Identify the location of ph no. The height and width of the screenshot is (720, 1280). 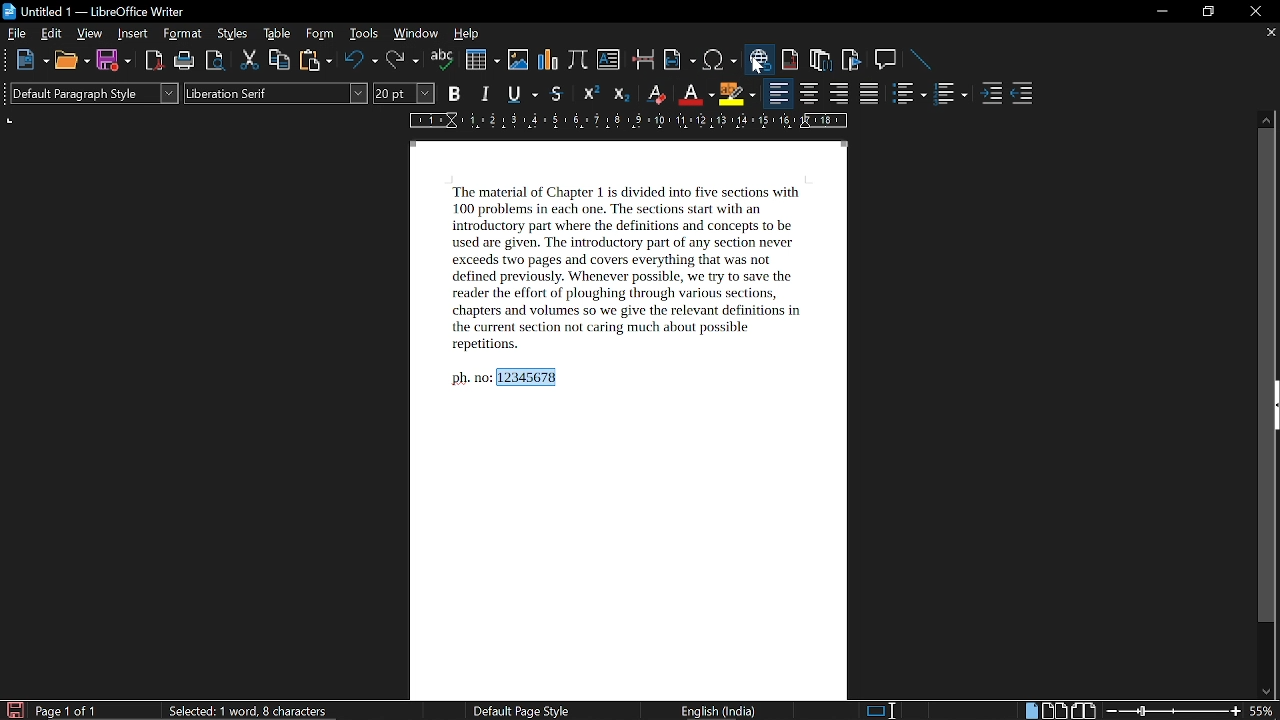
(470, 378).